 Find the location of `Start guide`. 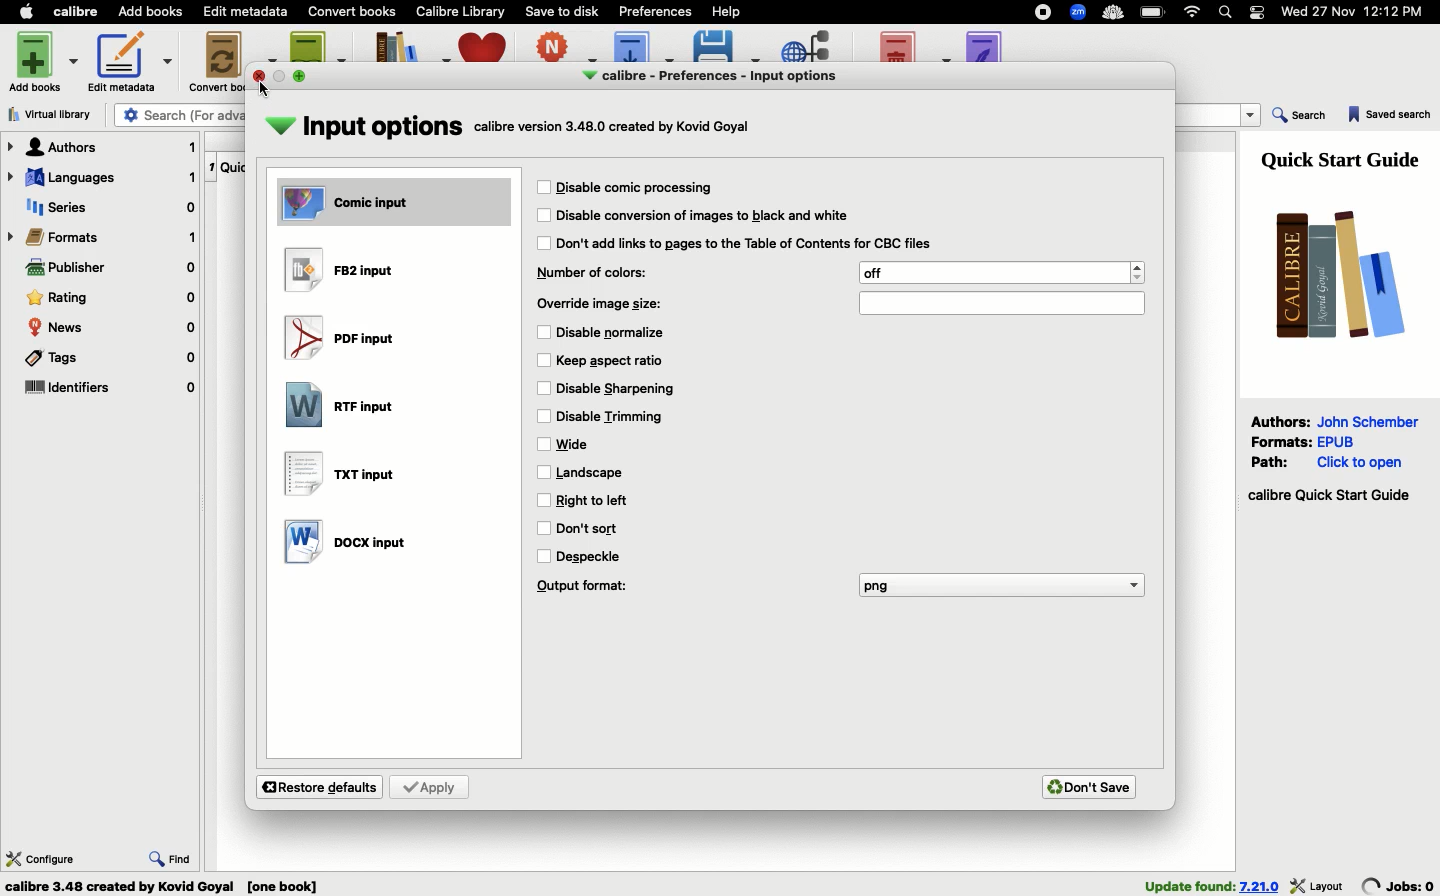

Start guide is located at coordinates (1328, 496).